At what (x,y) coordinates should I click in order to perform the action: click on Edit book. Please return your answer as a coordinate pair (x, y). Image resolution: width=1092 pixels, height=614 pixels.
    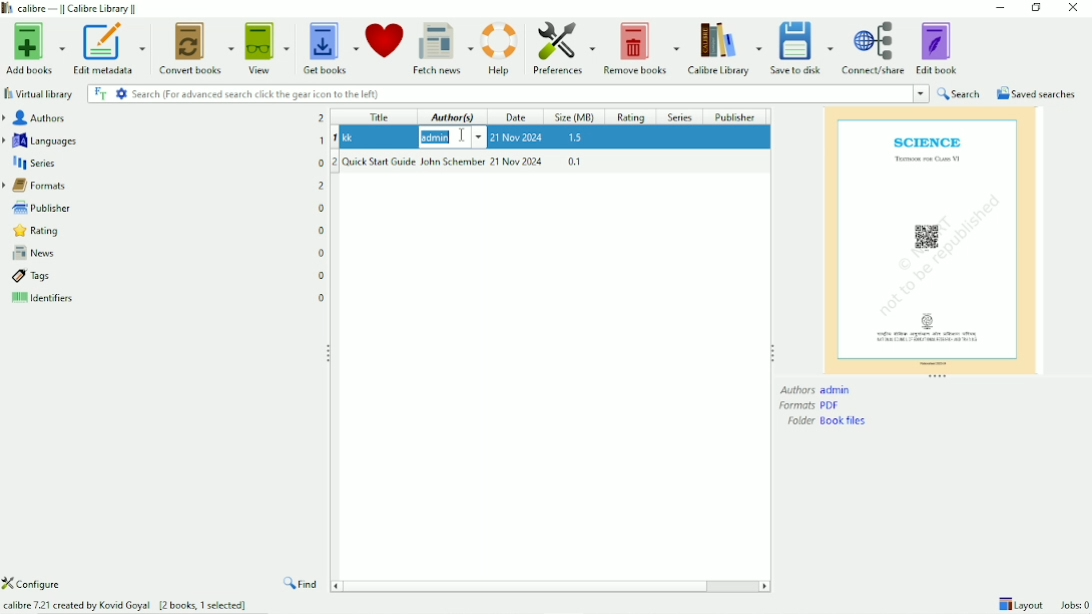
    Looking at the image, I should click on (937, 48).